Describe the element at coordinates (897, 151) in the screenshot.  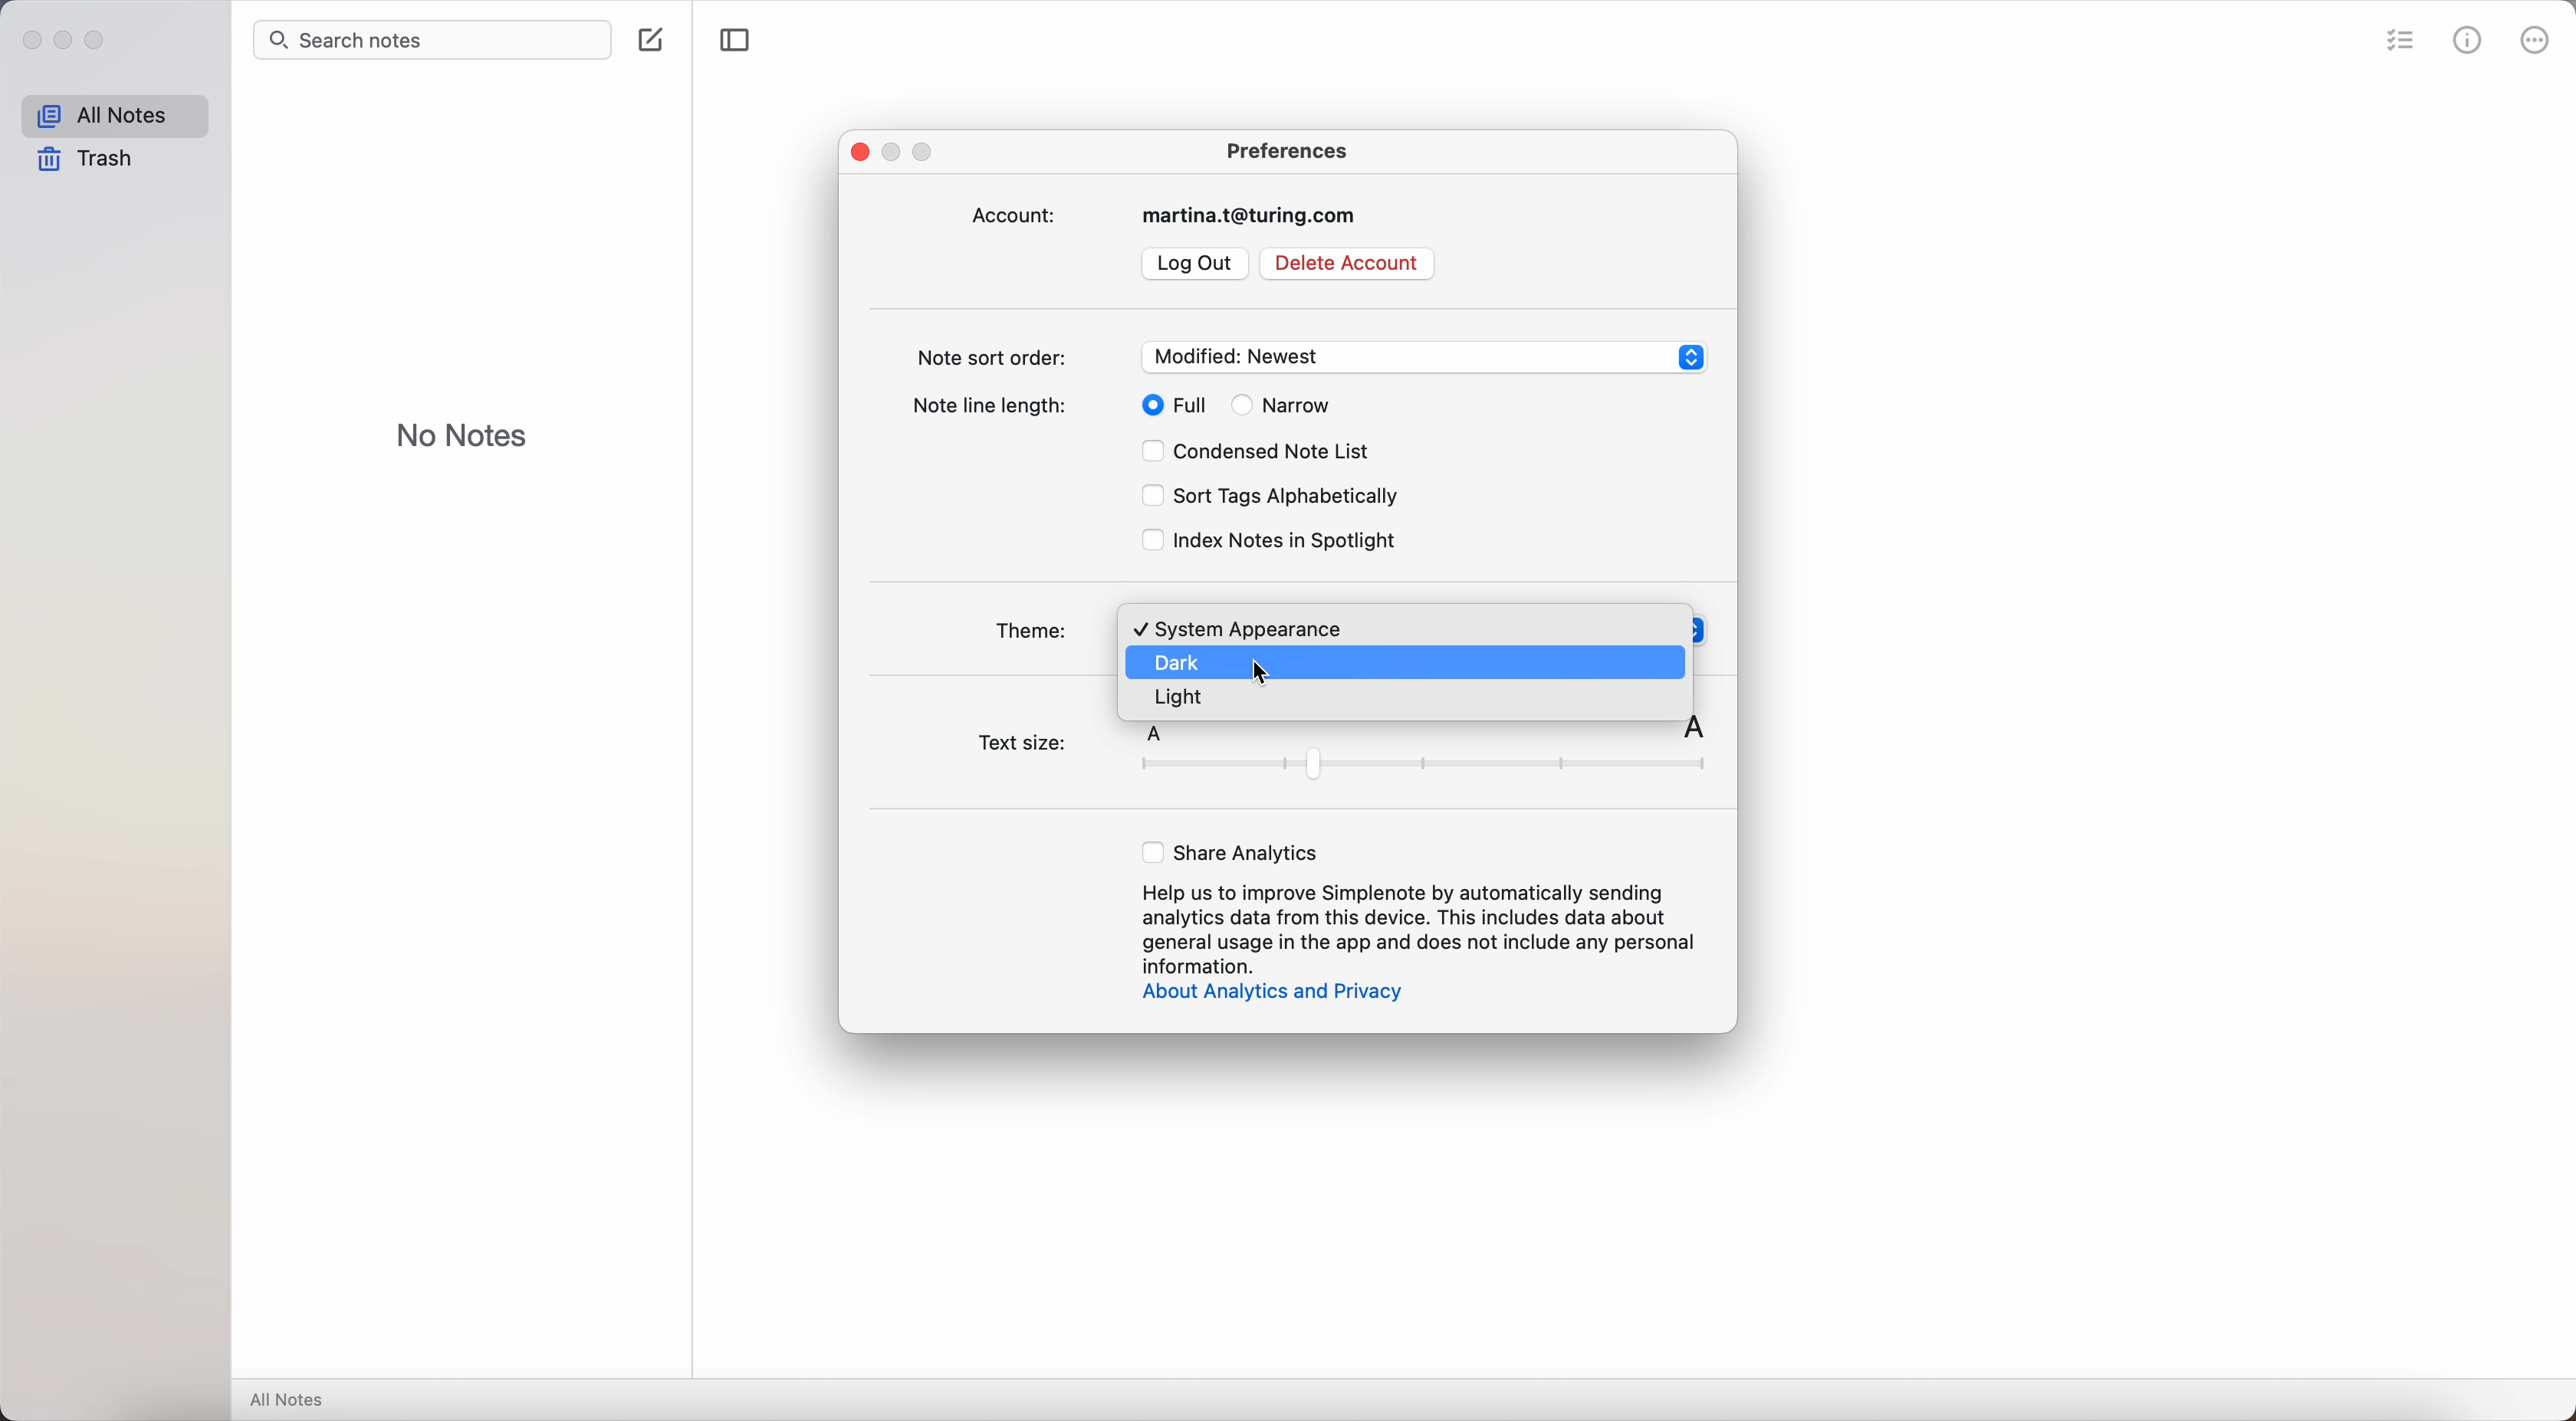
I see `minimize Simplenote` at that location.